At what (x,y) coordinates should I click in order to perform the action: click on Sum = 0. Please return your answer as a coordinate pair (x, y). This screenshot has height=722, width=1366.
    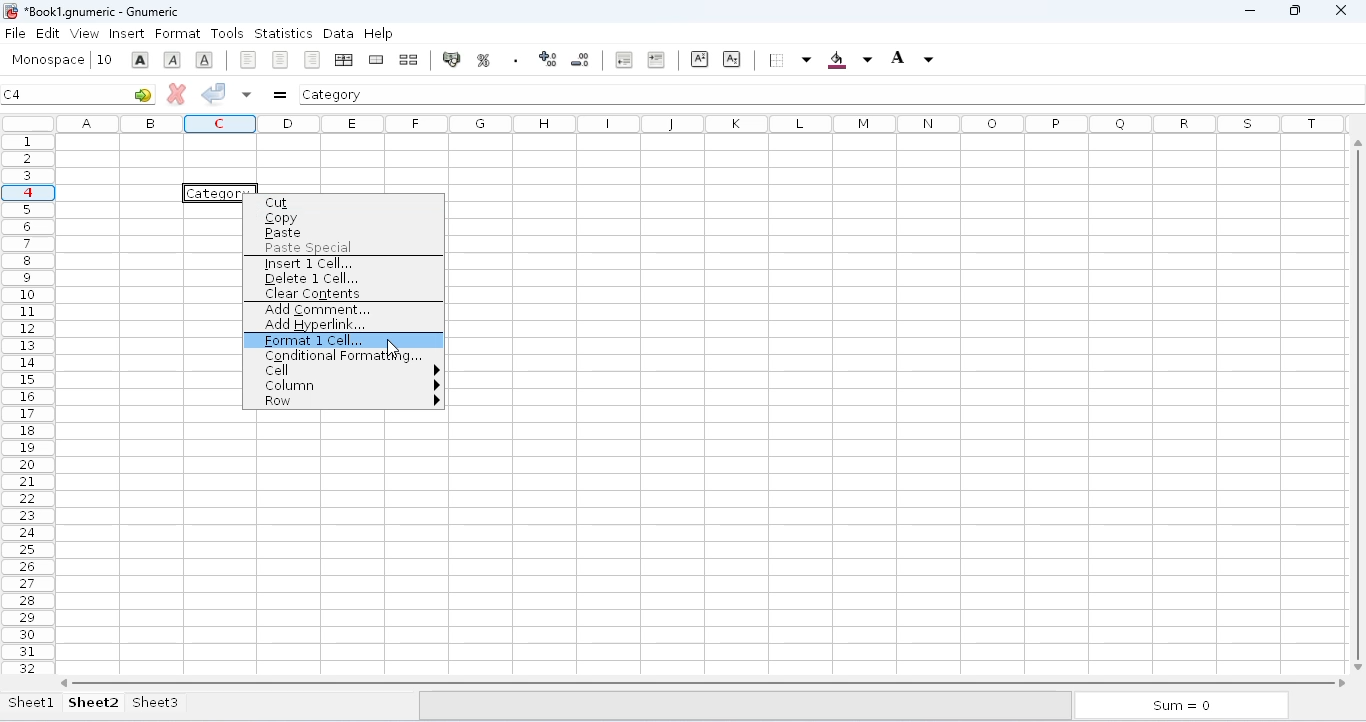
    Looking at the image, I should click on (1177, 707).